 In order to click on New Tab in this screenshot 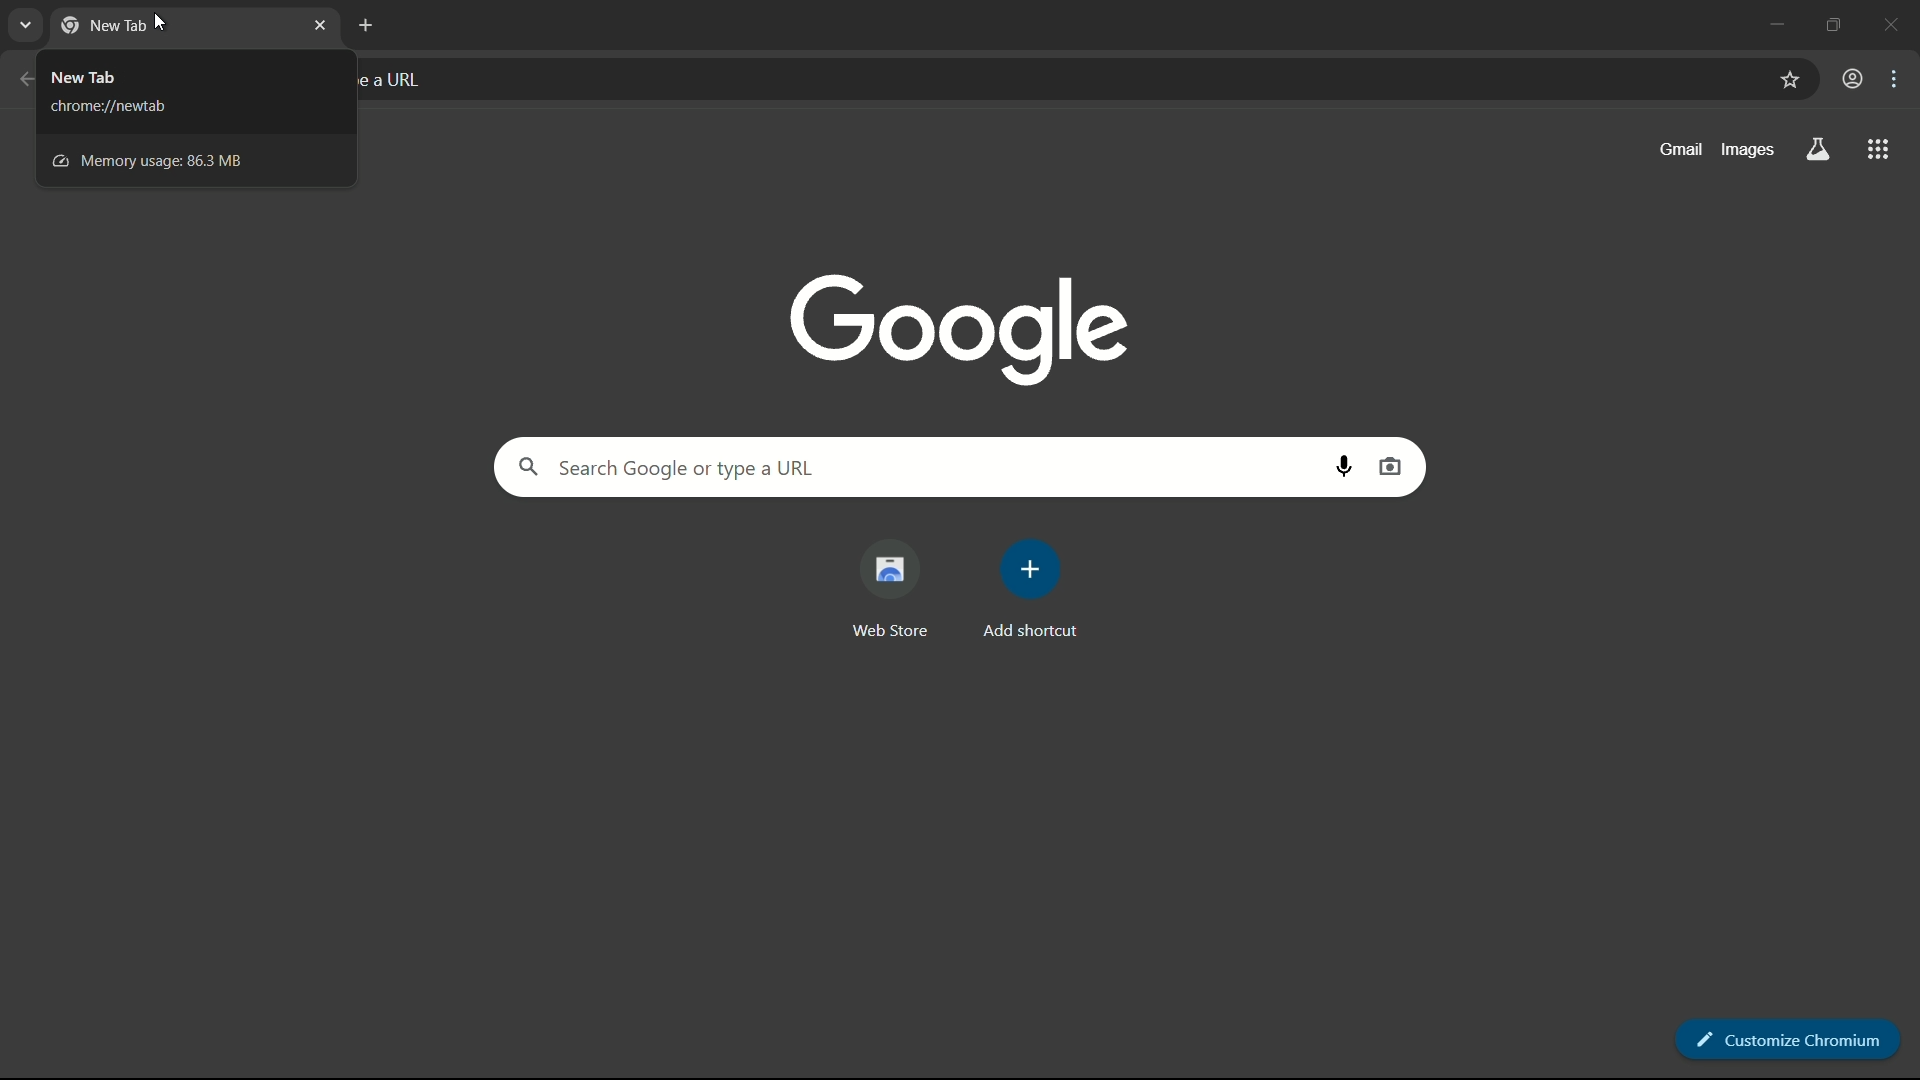, I will do `click(95, 73)`.